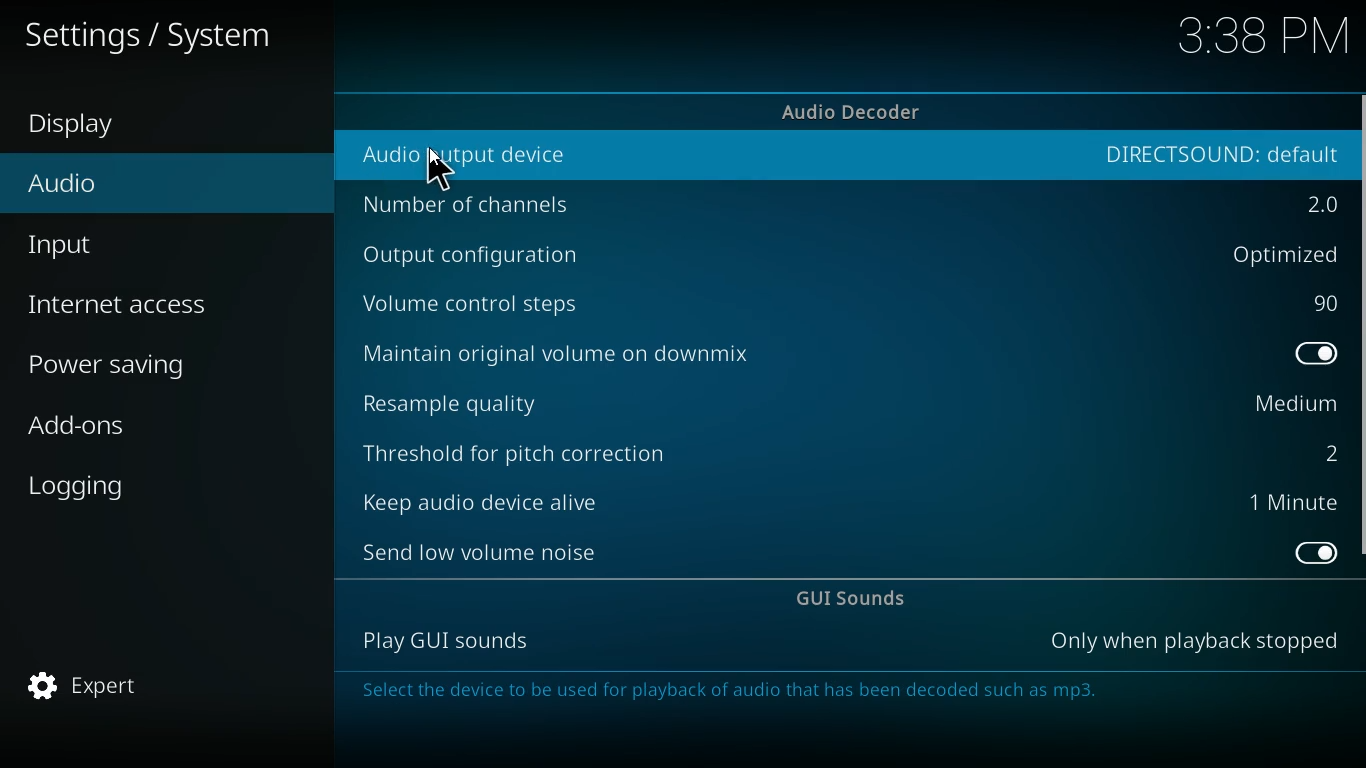  What do you see at coordinates (486, 400) in the screenshot?
I see `resample quality` at bounding box center [486, 400].